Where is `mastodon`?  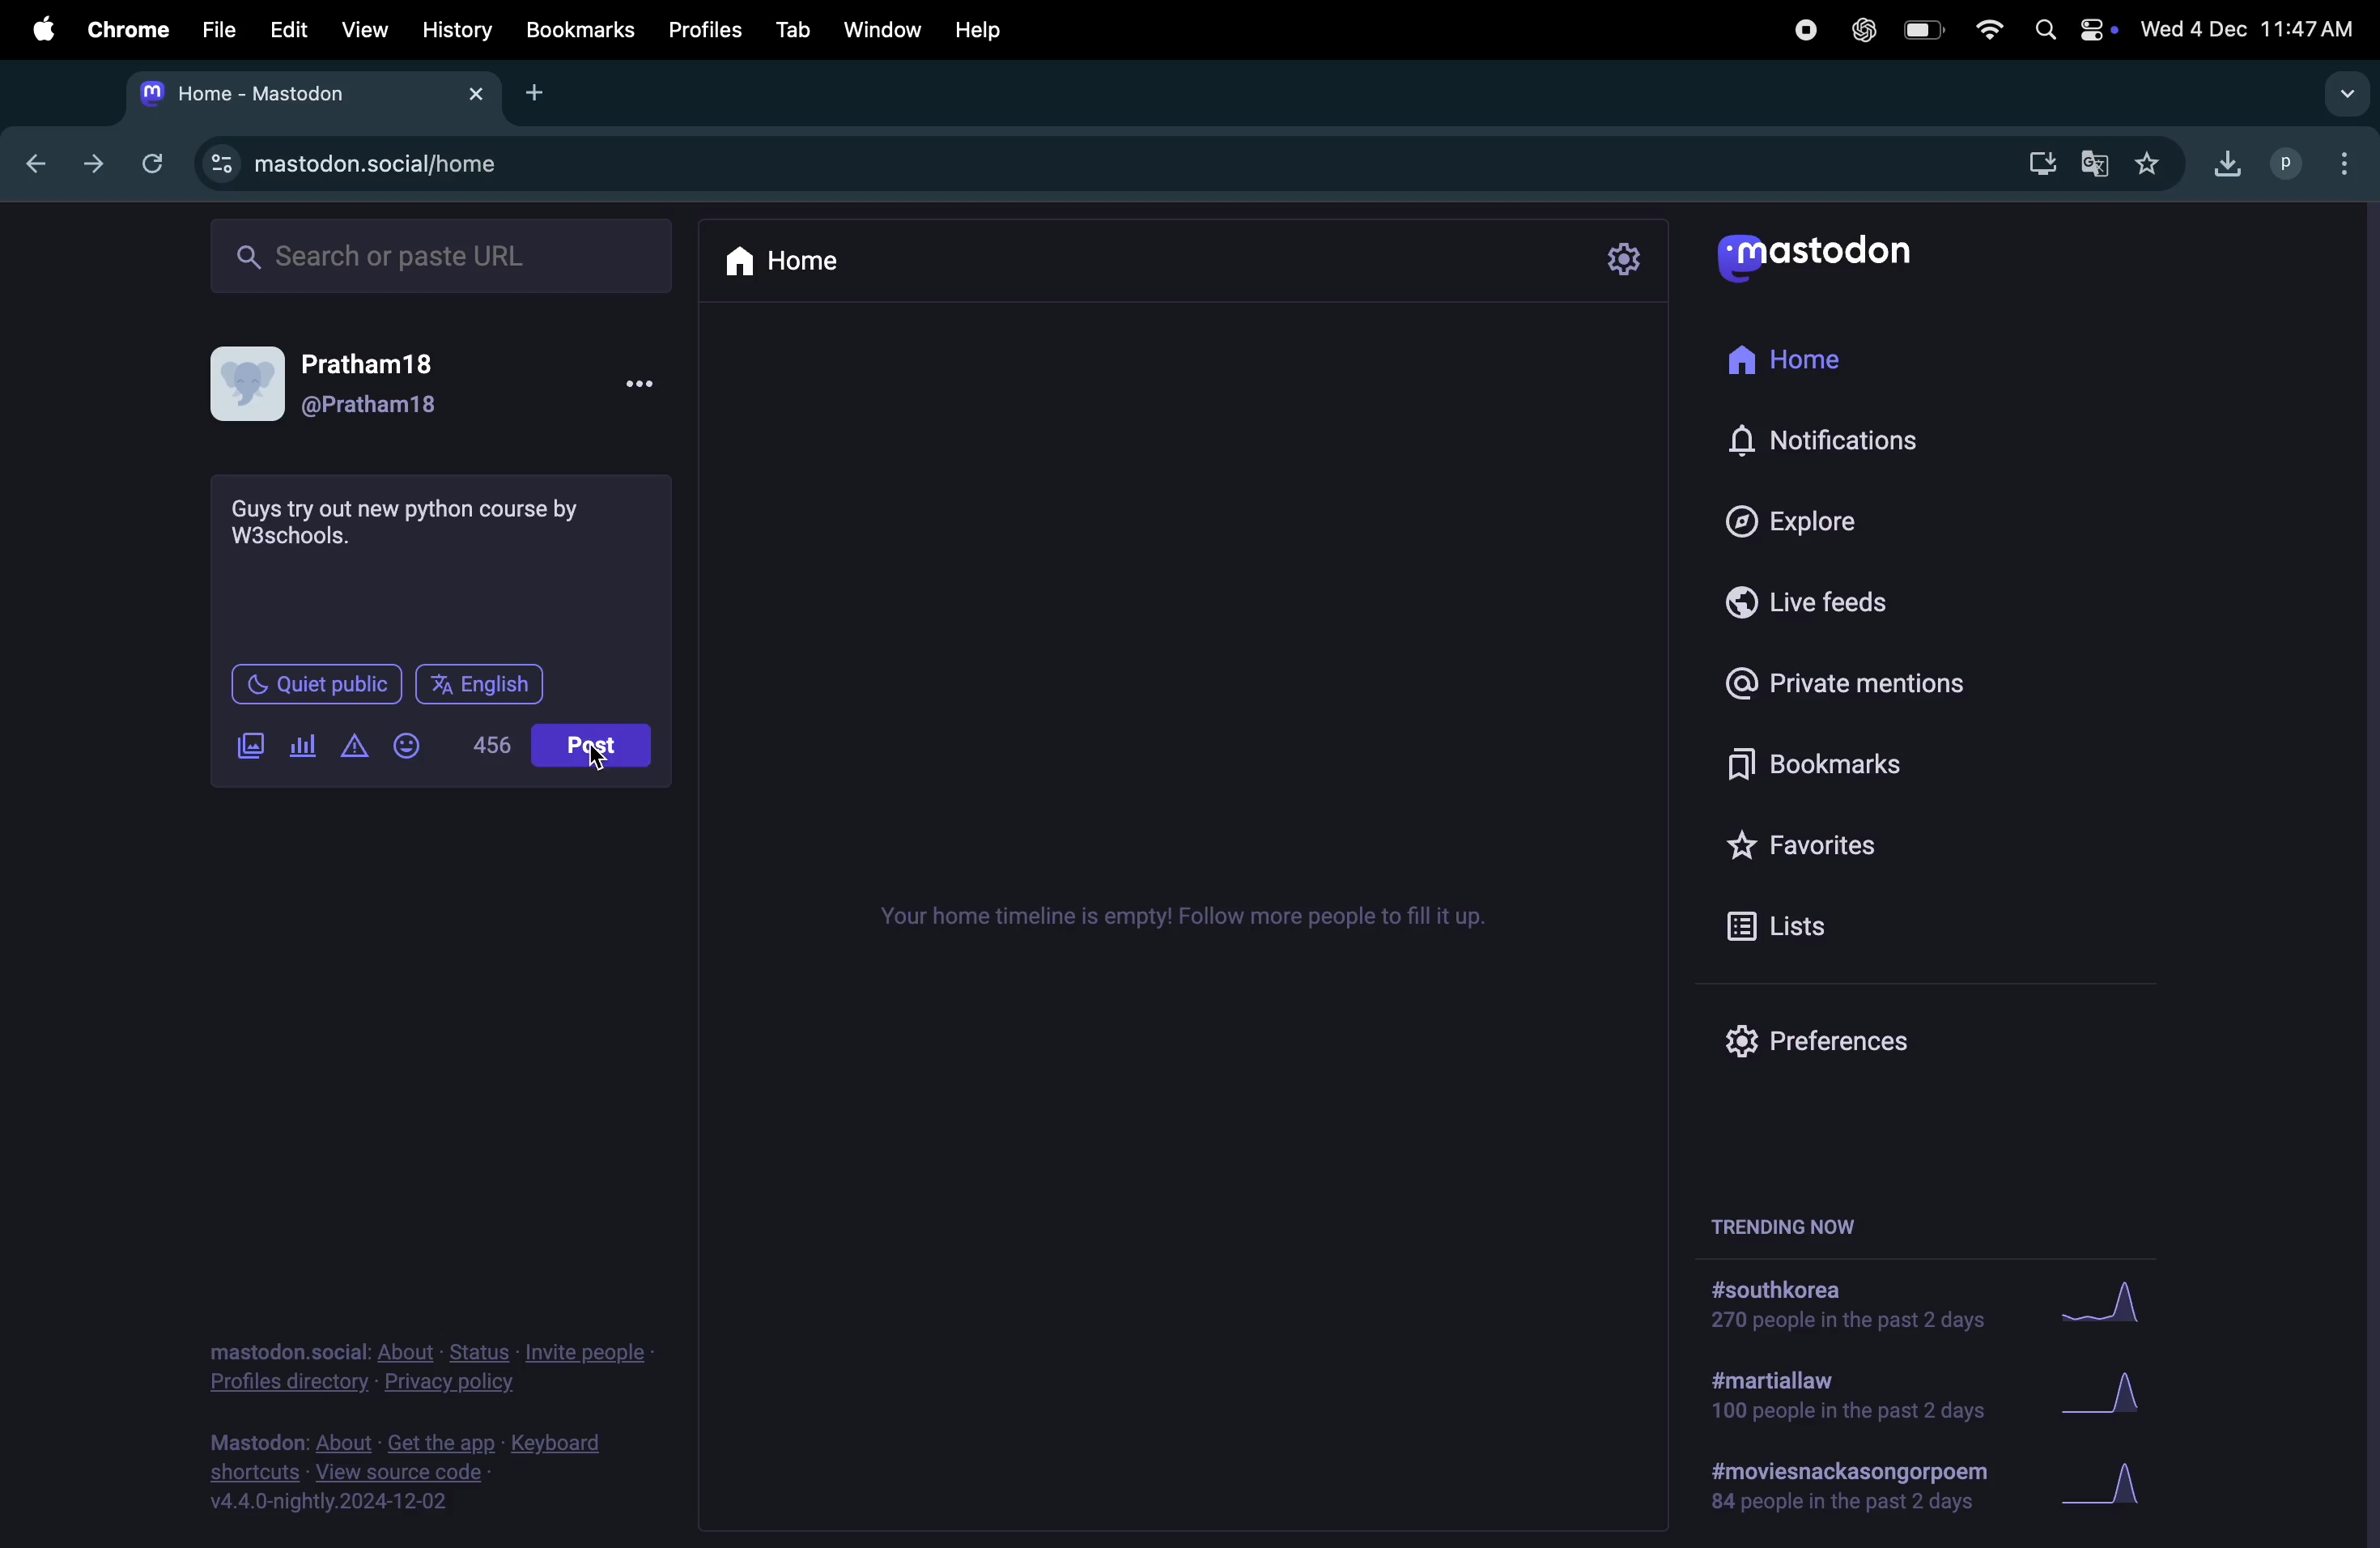
mastodon is located at coordinates (1827, 253).